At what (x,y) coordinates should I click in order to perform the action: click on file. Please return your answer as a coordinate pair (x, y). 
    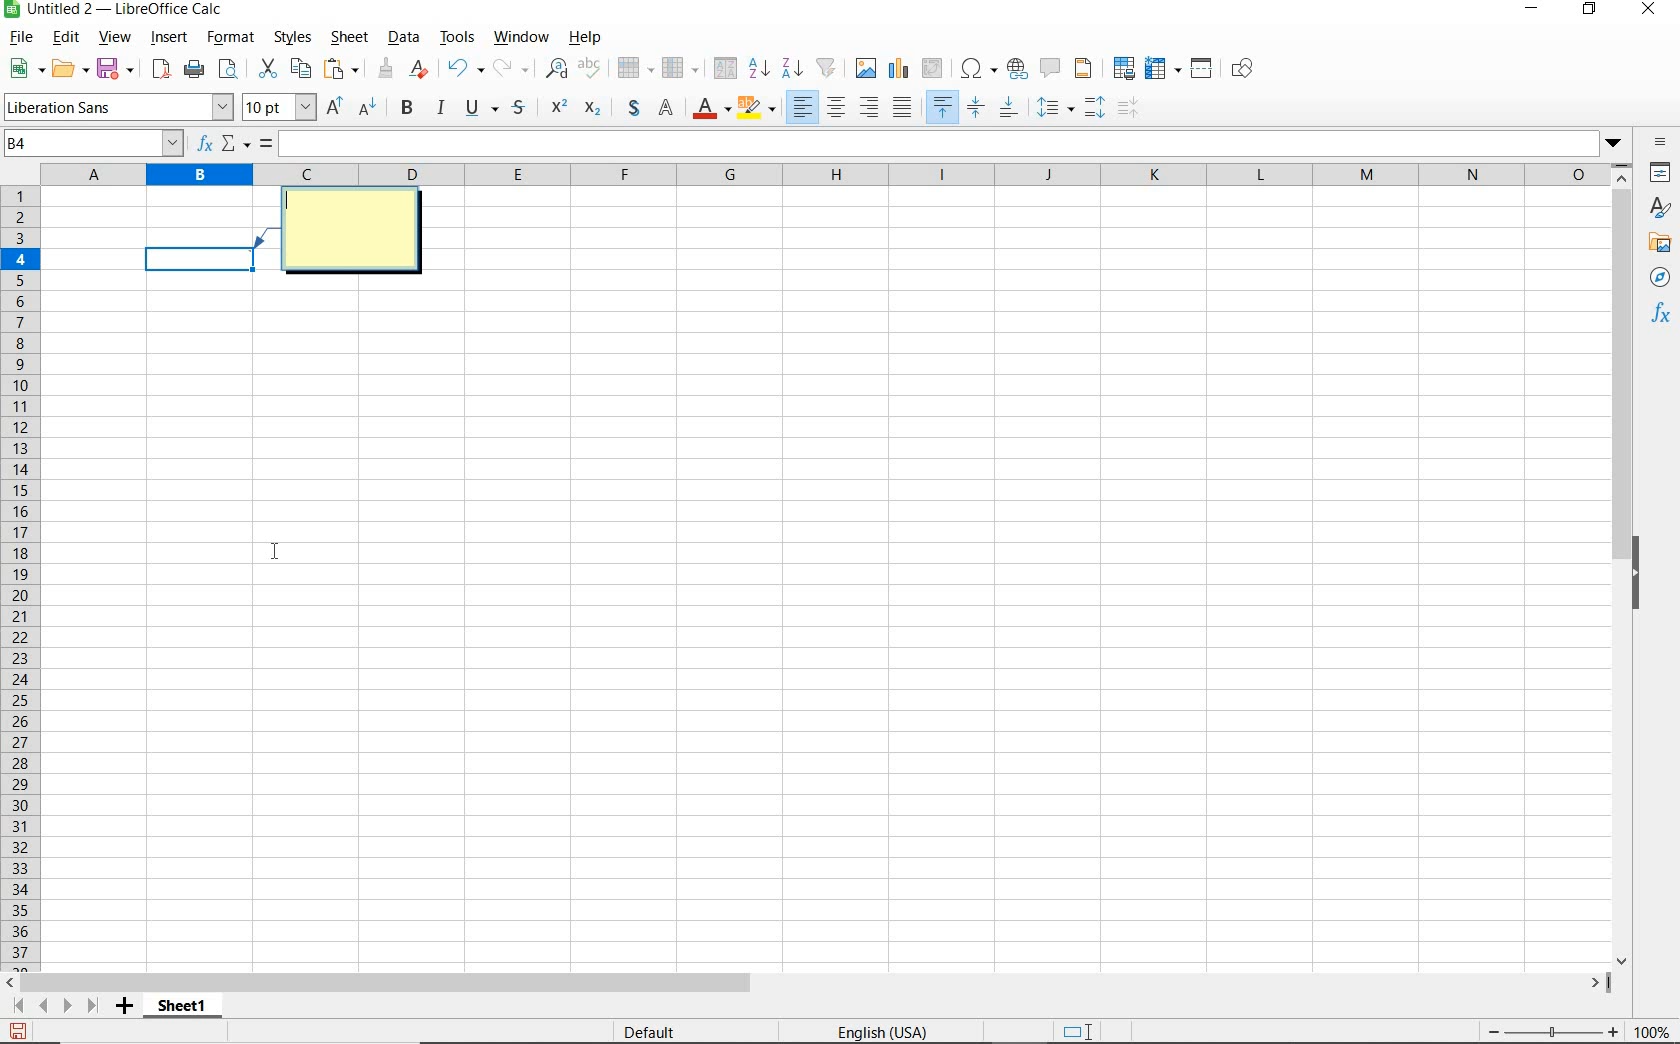
    Looking at the image, I should click on (21, 39).